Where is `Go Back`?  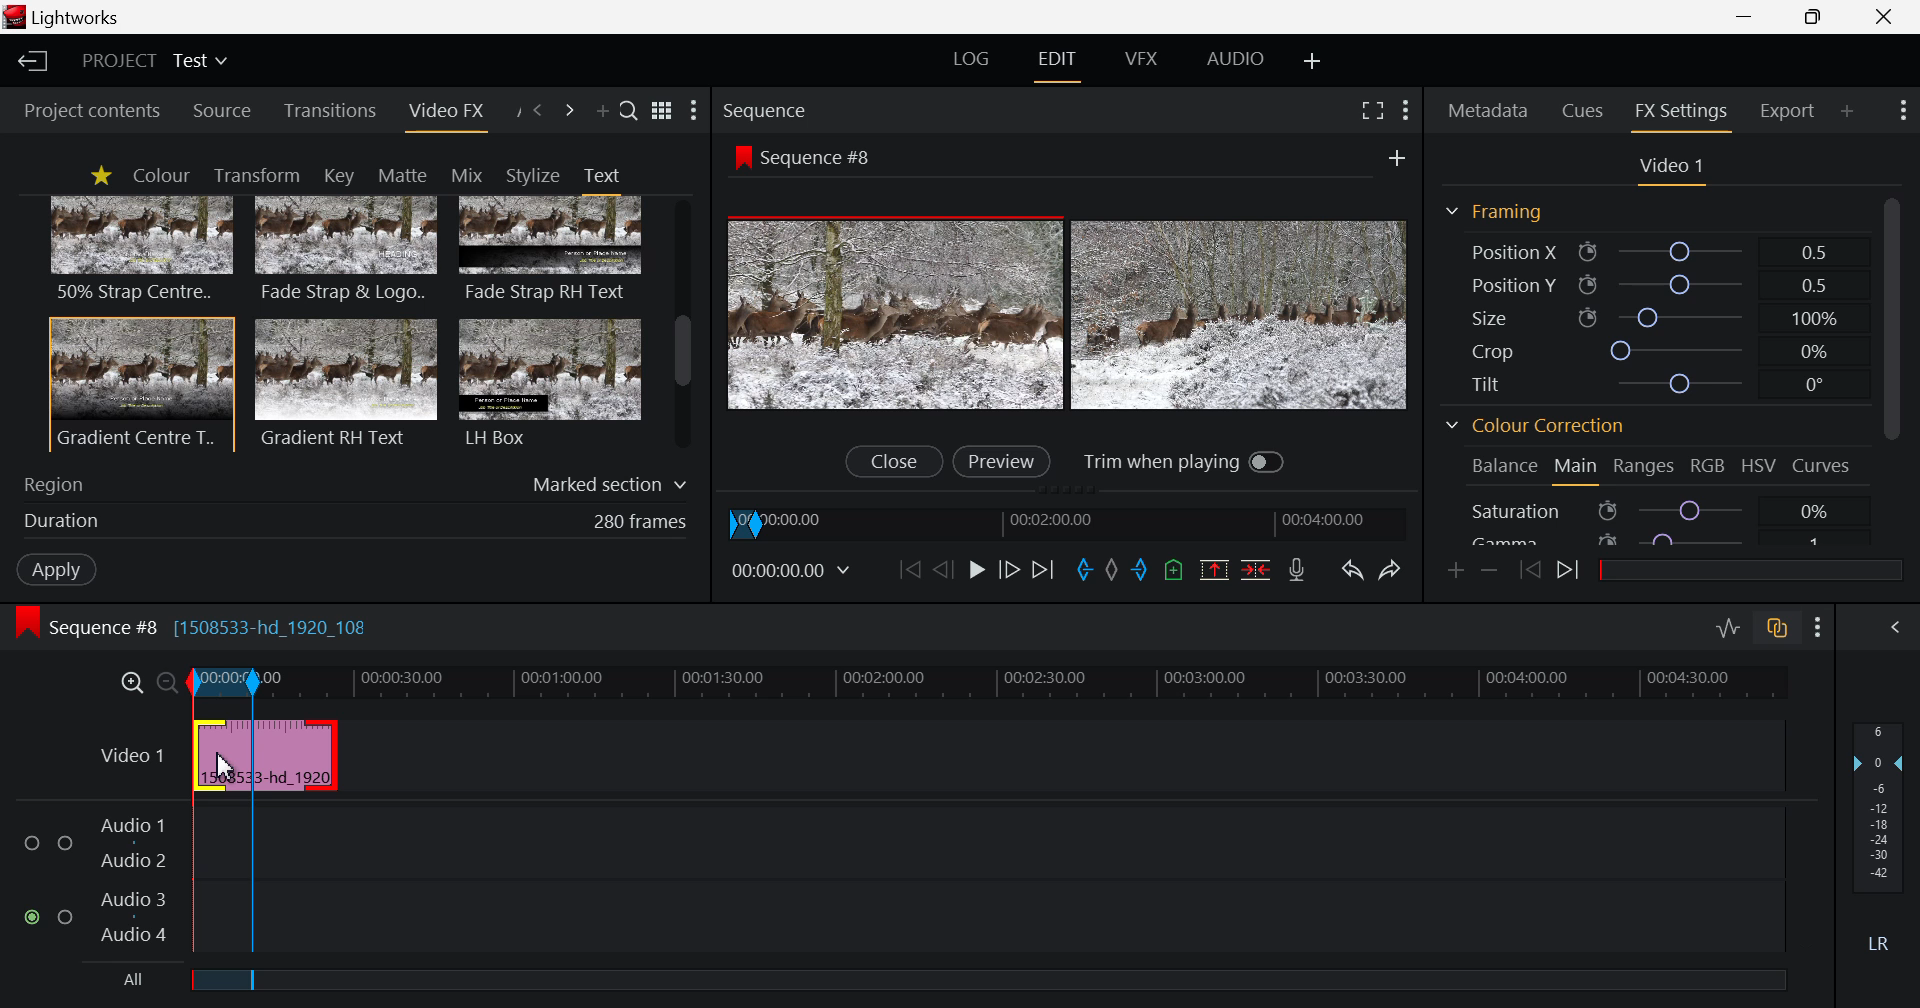 Go Back is located at coordinates (943, 569).